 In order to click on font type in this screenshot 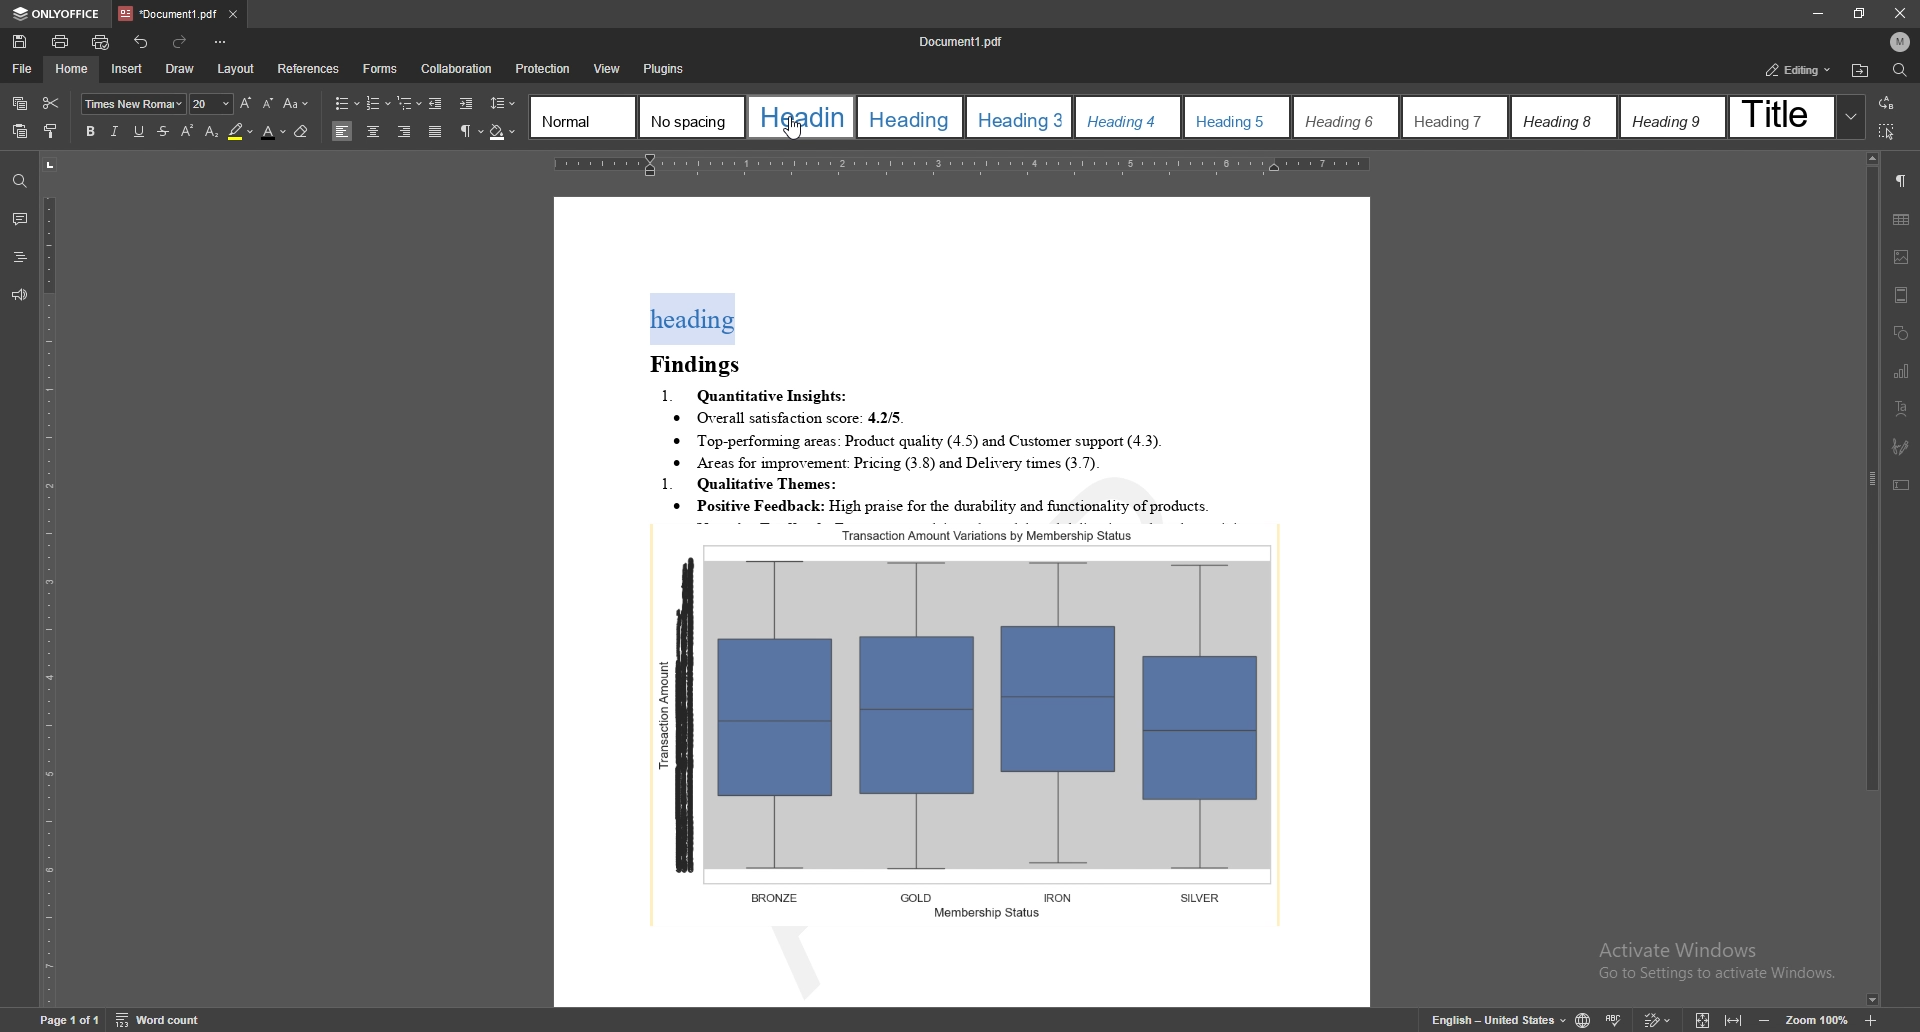, I will do `click(135, 103)`.